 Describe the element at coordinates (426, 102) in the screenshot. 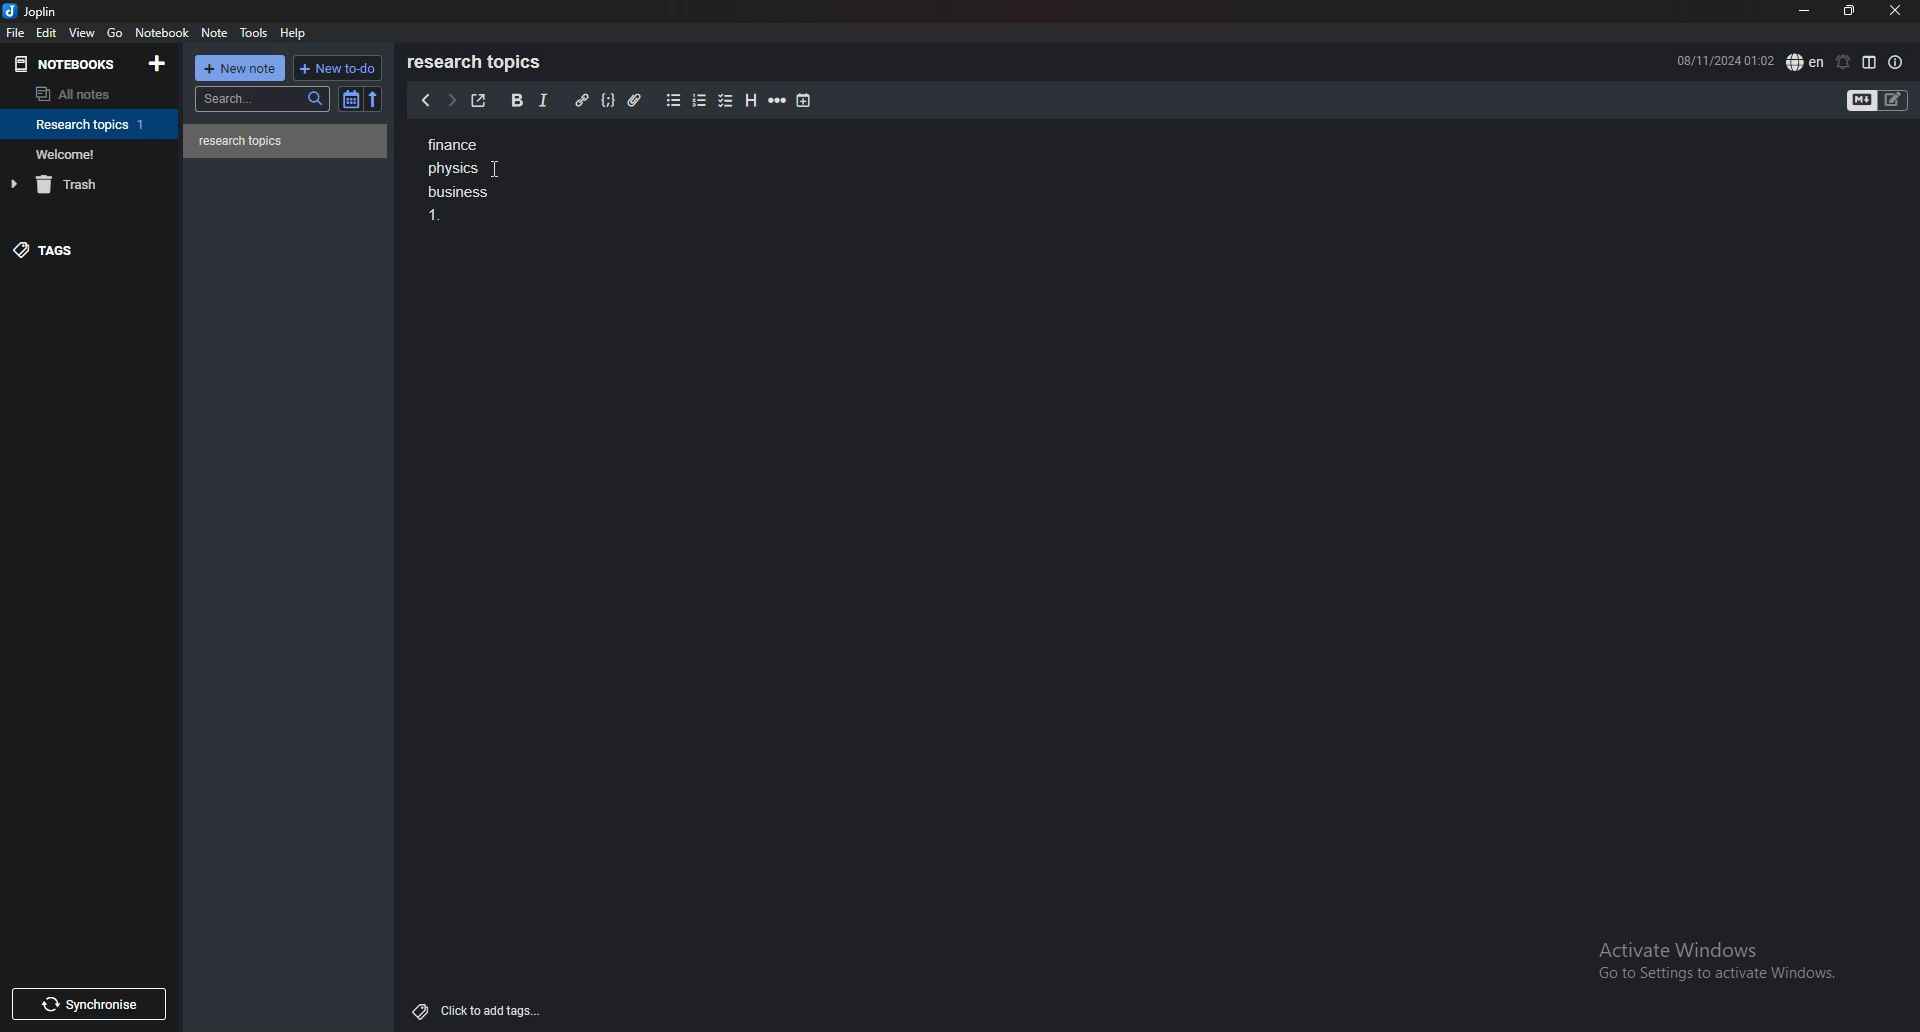

I see `previous` at that location.